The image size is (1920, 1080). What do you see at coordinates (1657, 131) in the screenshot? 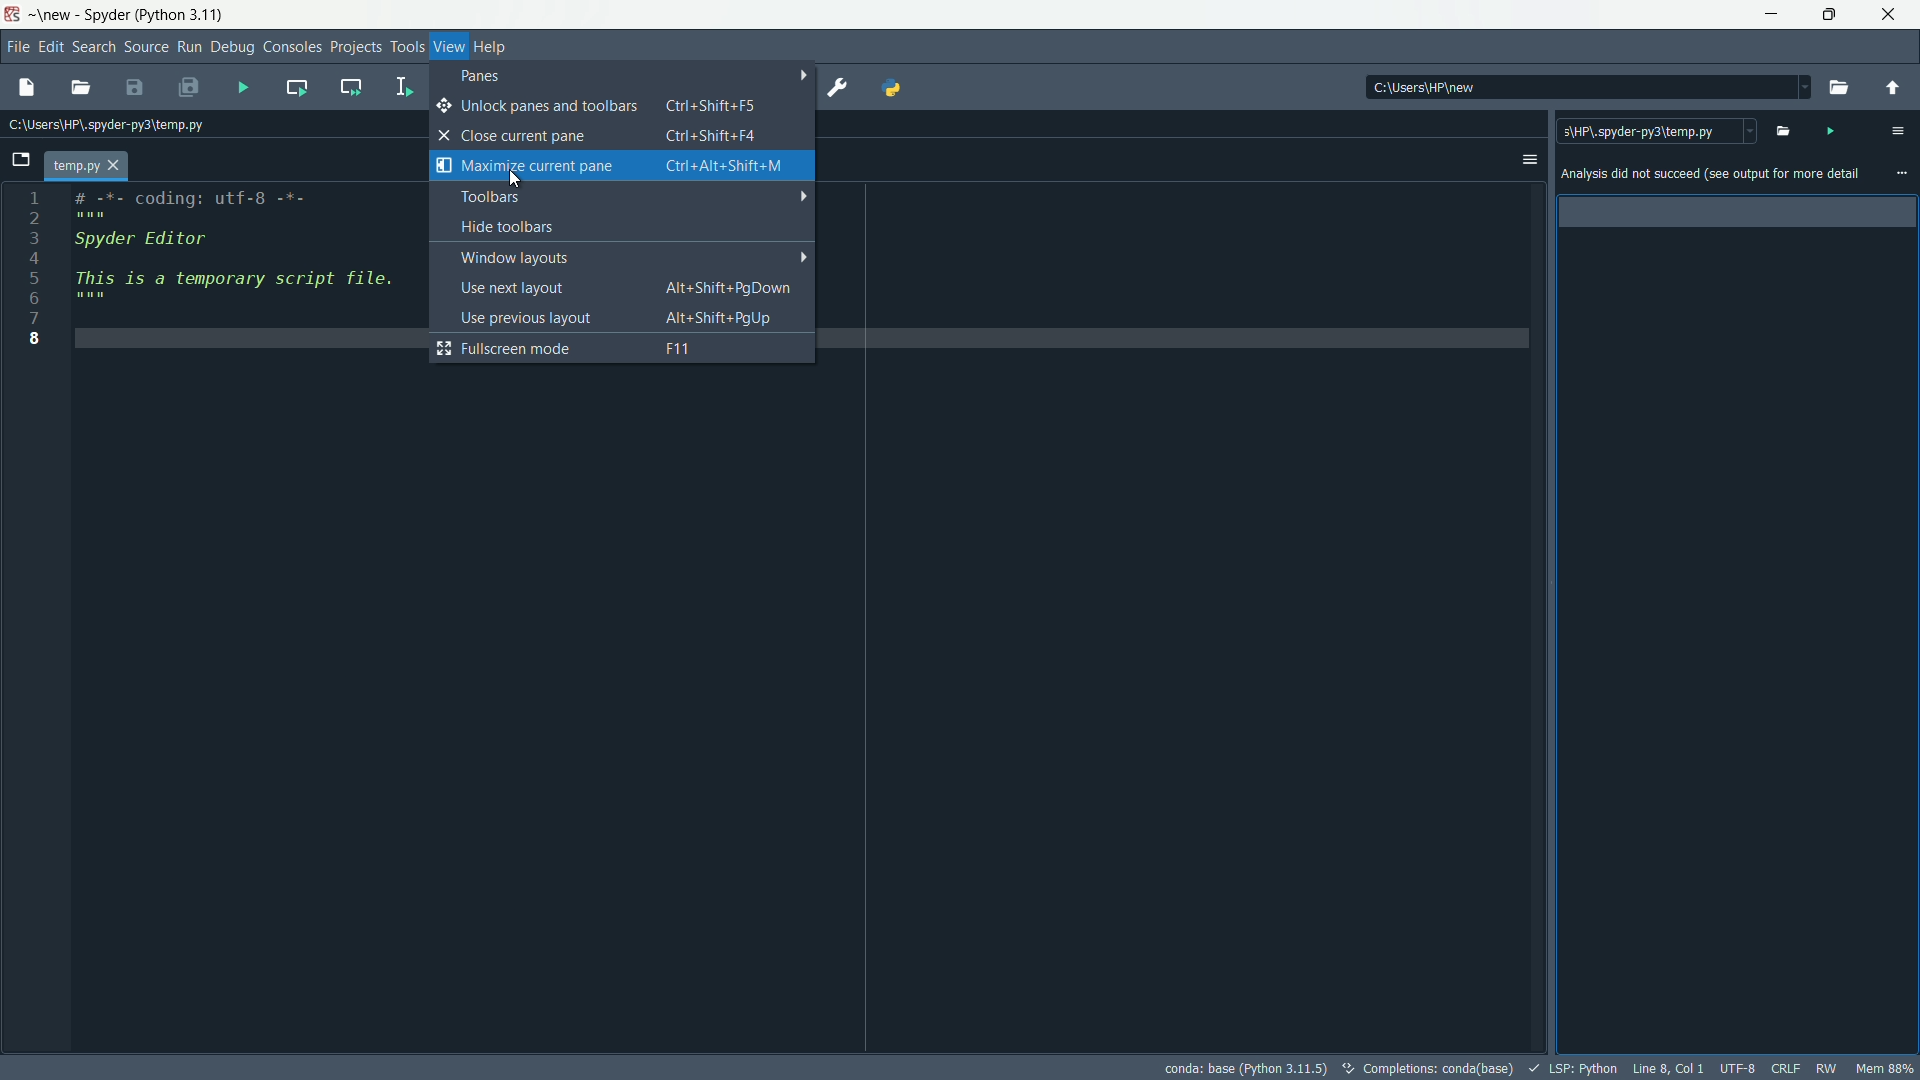
I see `c:\users\spyder-py3\temp.py` at bounding box center [1657, 131].